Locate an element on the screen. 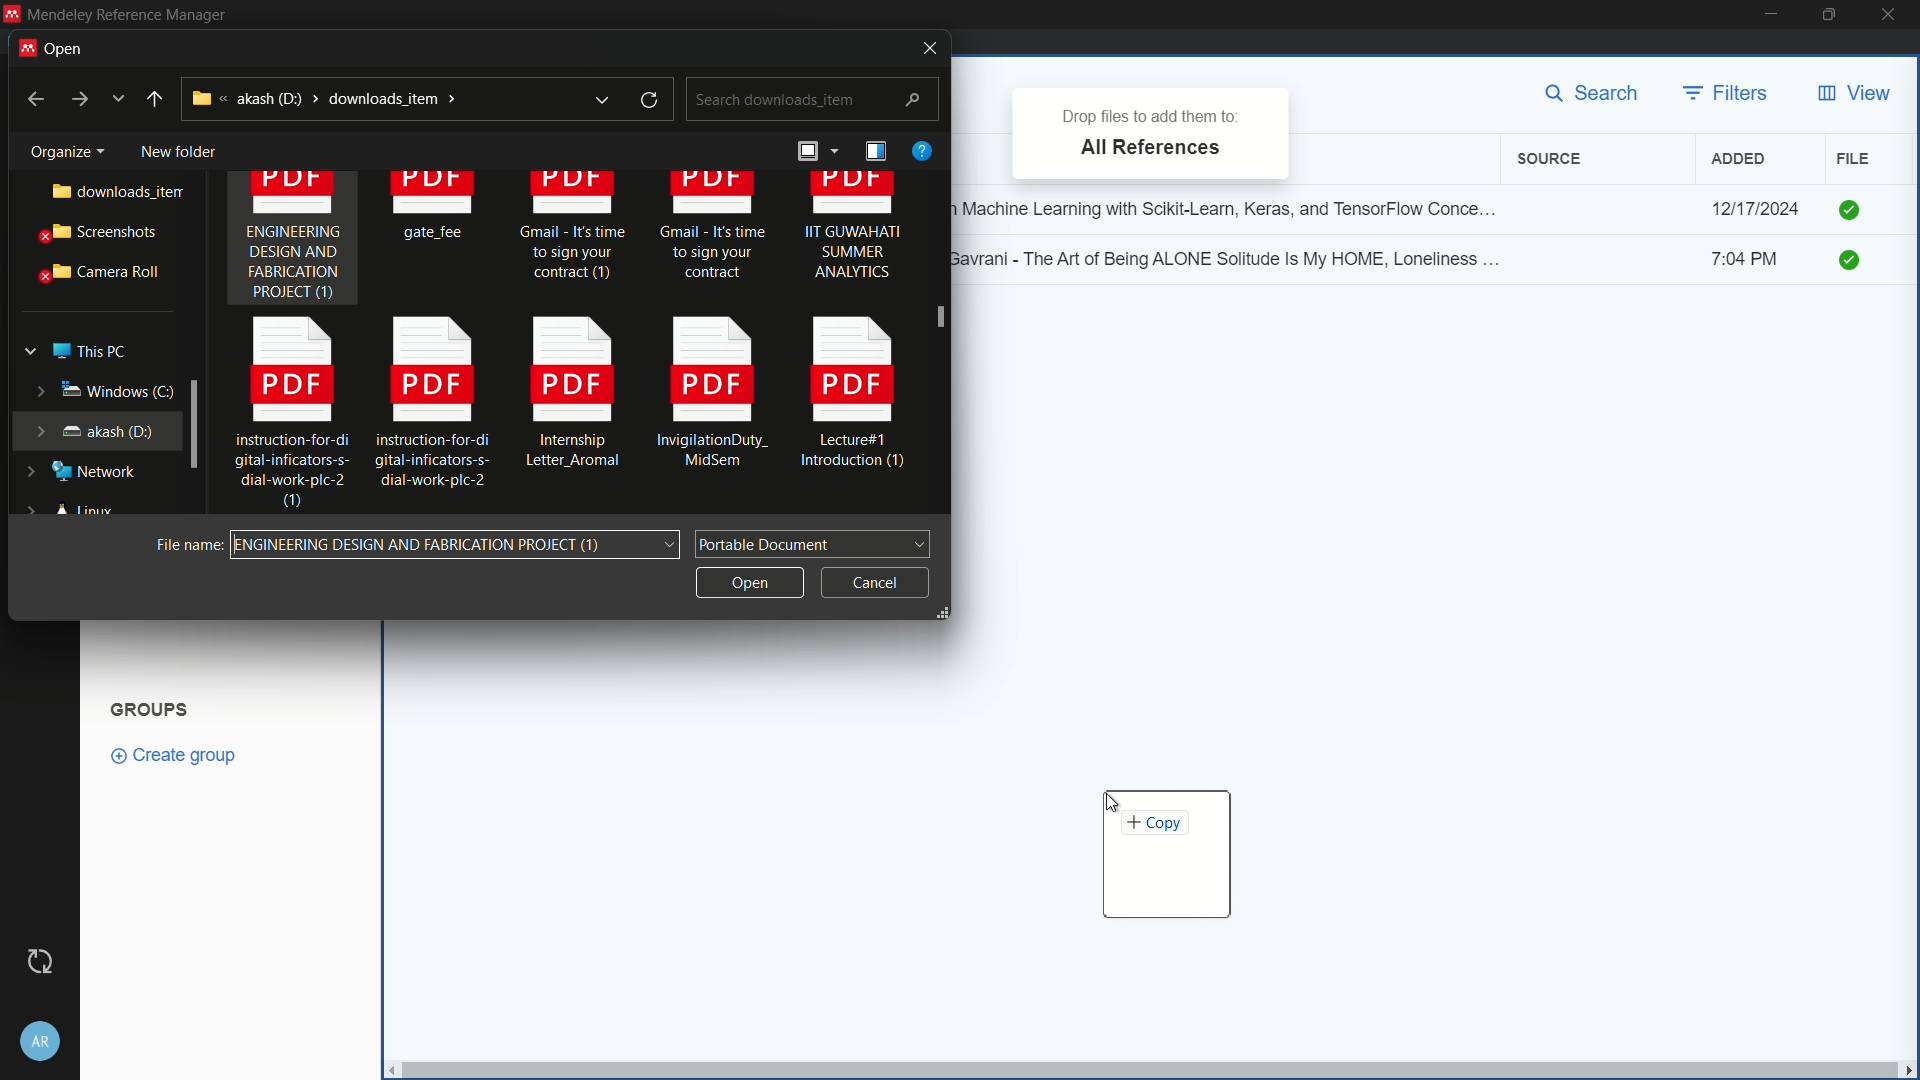  file name is located at coordinates (185, 543).